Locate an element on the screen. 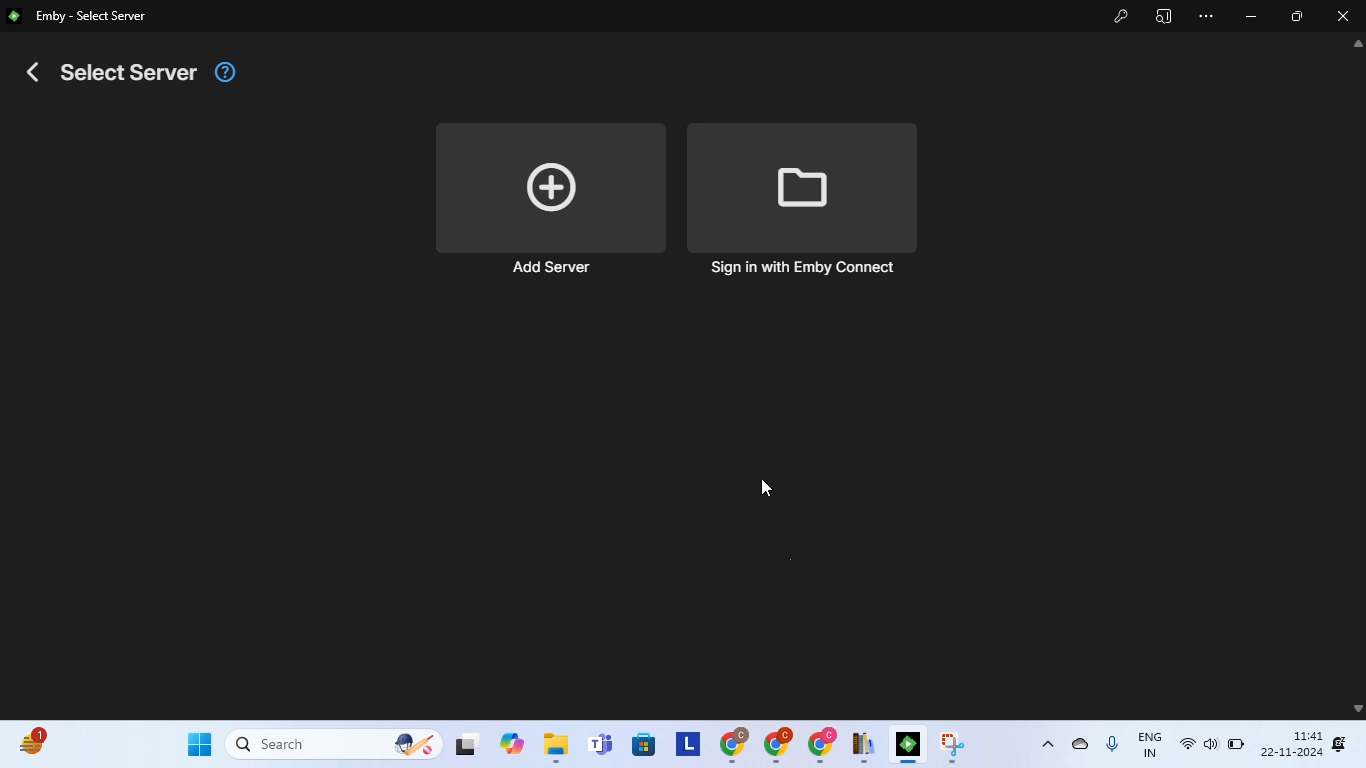 The width and height of the screenshot is (1366, 768). mic is located at coordinates (1114, 743).